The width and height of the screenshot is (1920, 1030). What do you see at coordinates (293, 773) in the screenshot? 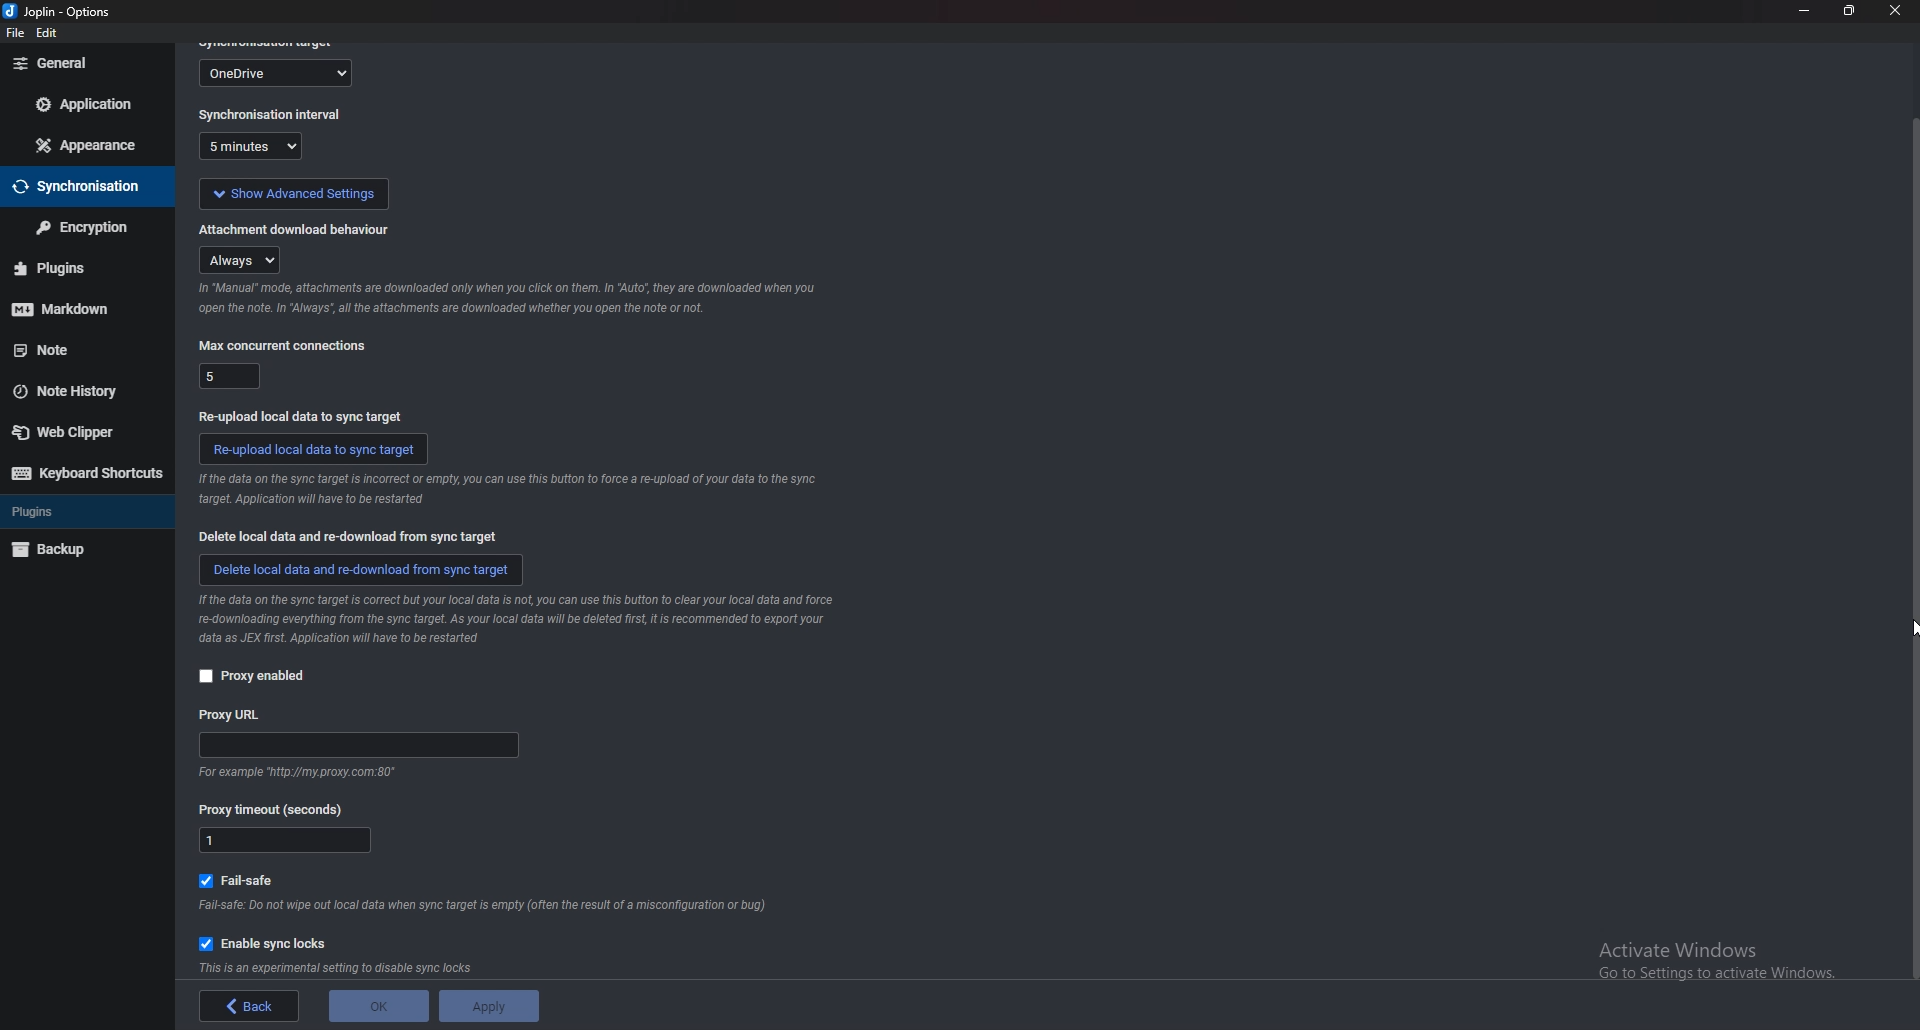
I see `info` at bounding box center [293, 773].